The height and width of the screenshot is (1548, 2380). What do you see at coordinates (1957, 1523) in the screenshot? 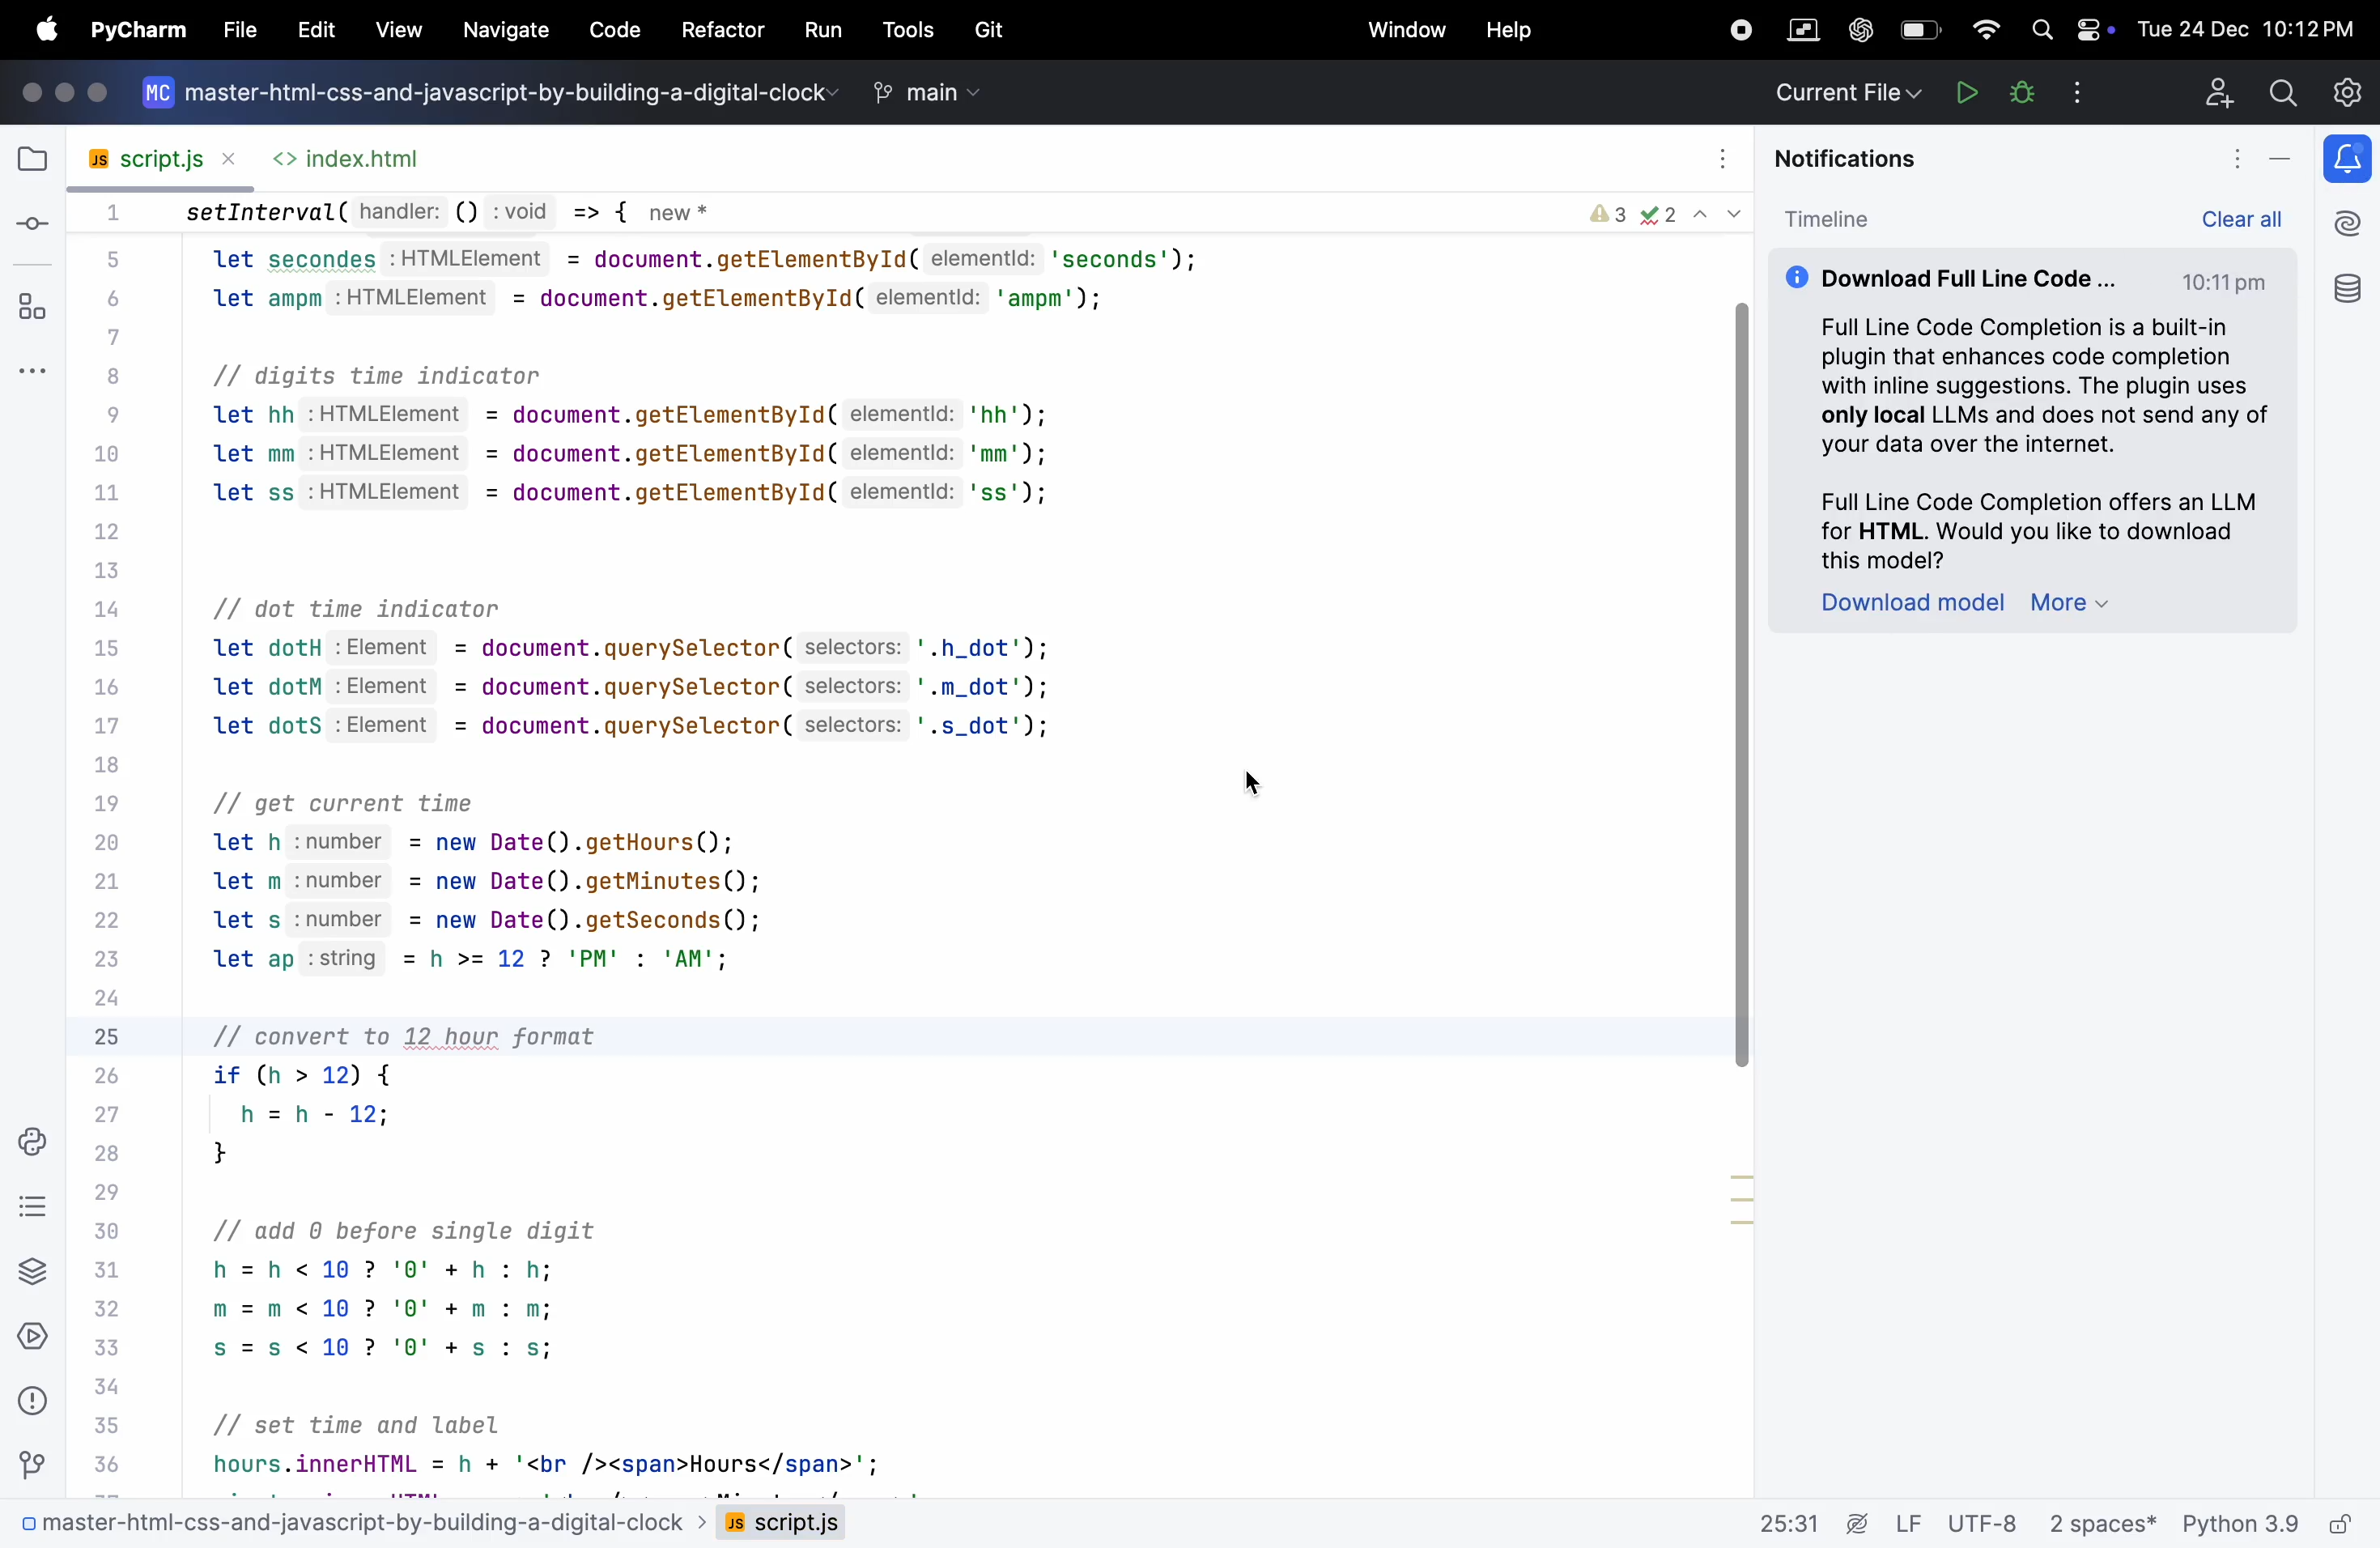
I see `Lf utf 8` at bounding box center [1957, 1523].